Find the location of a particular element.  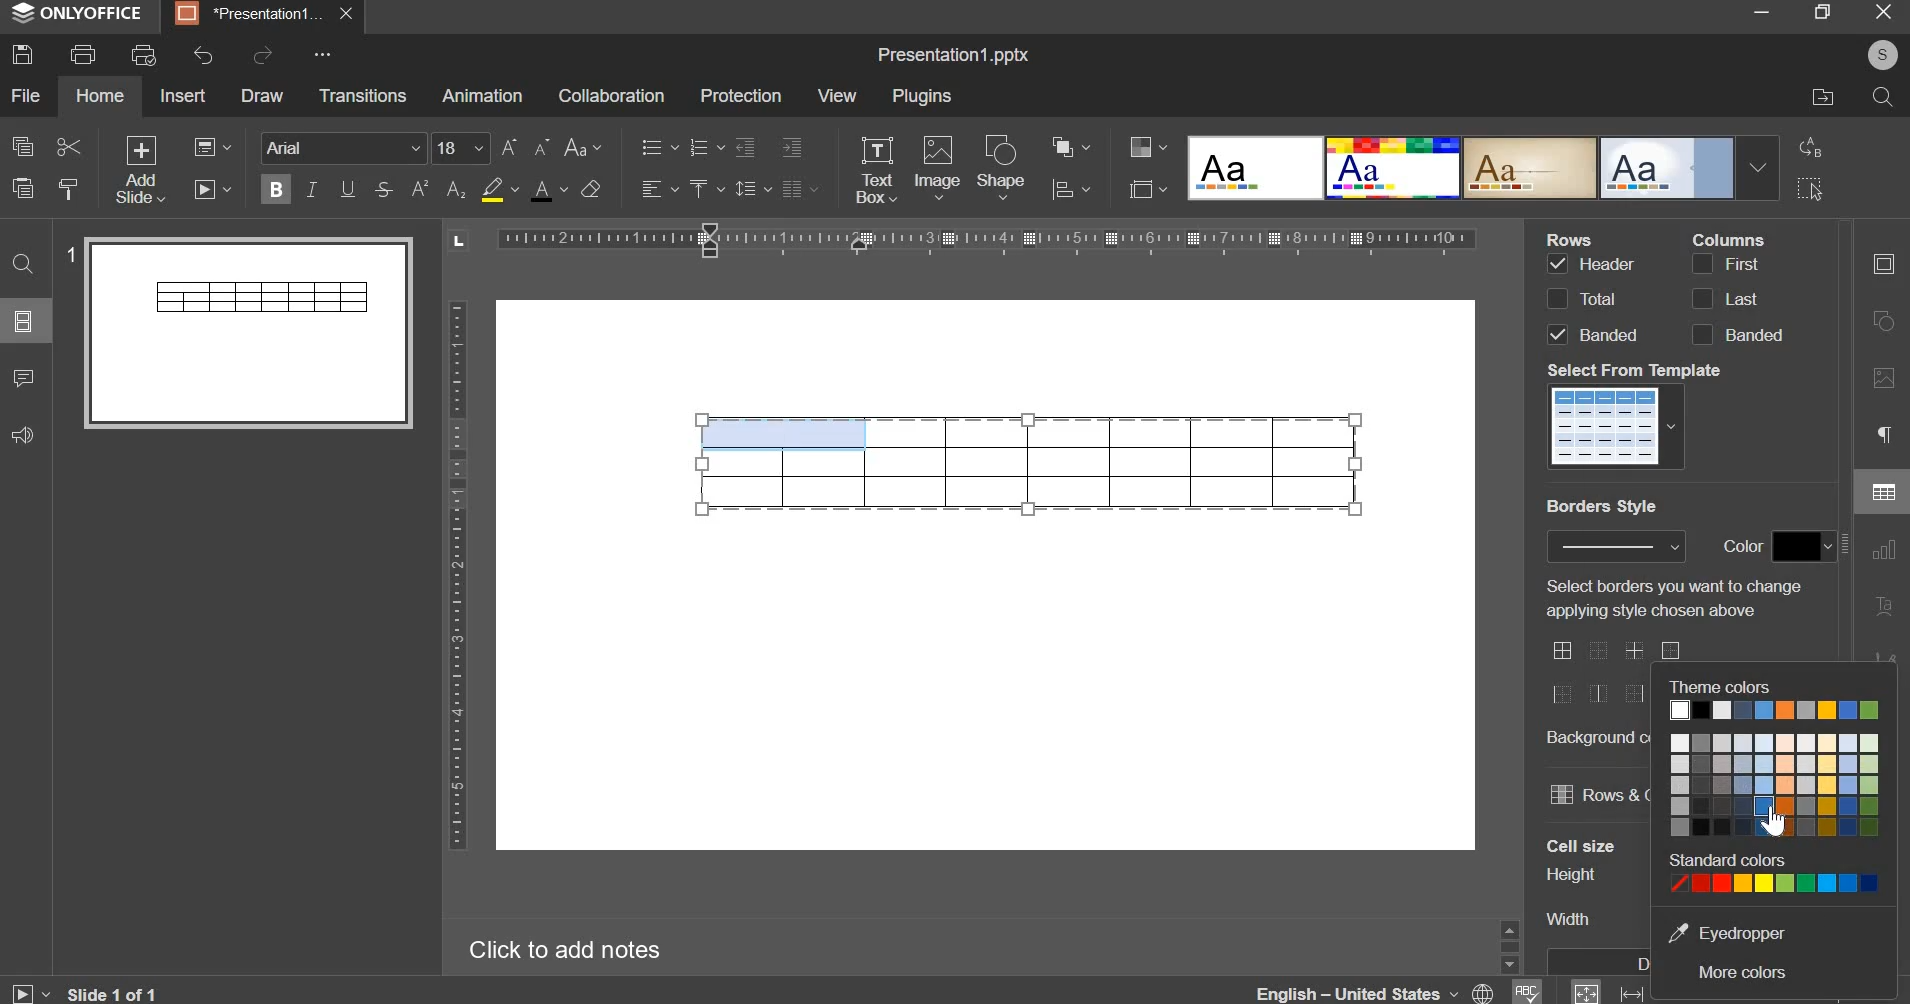

border style is located at coordinates (1616, 546).